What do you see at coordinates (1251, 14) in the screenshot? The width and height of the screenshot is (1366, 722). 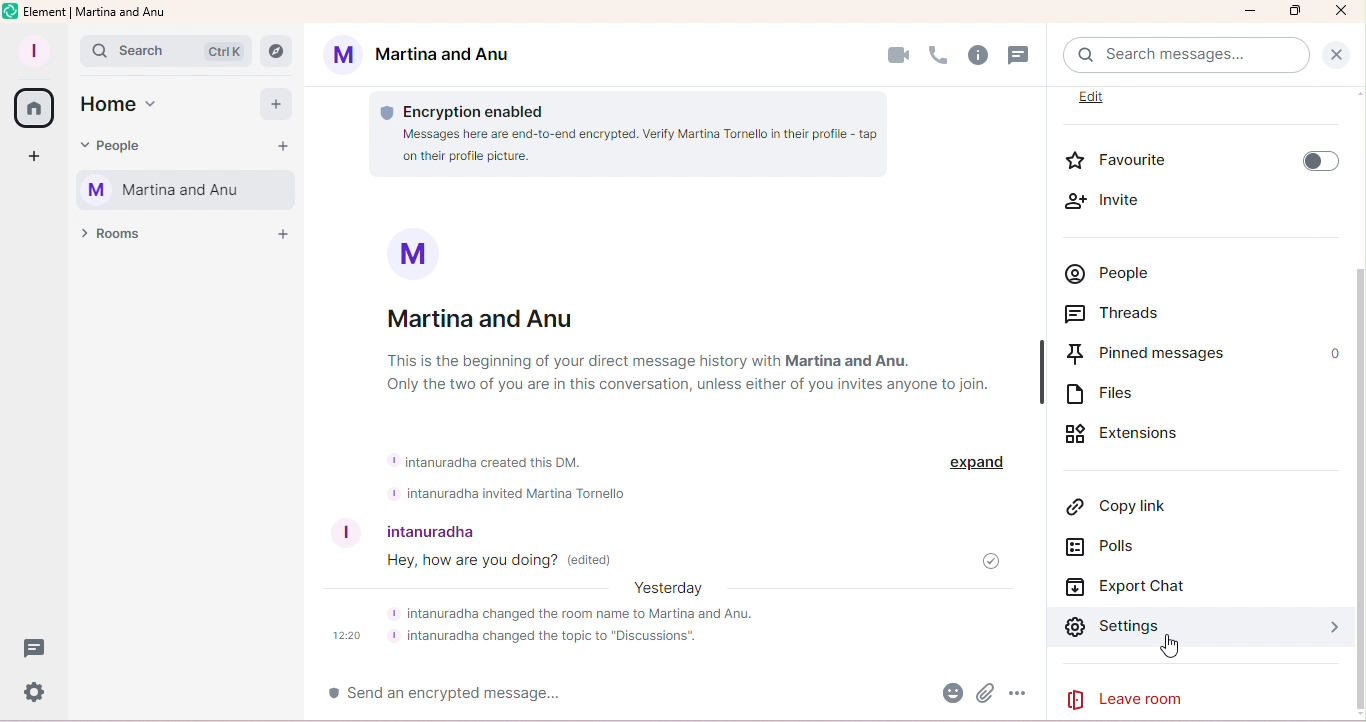 I see `Minimize` at bounding box center [1251, 14].